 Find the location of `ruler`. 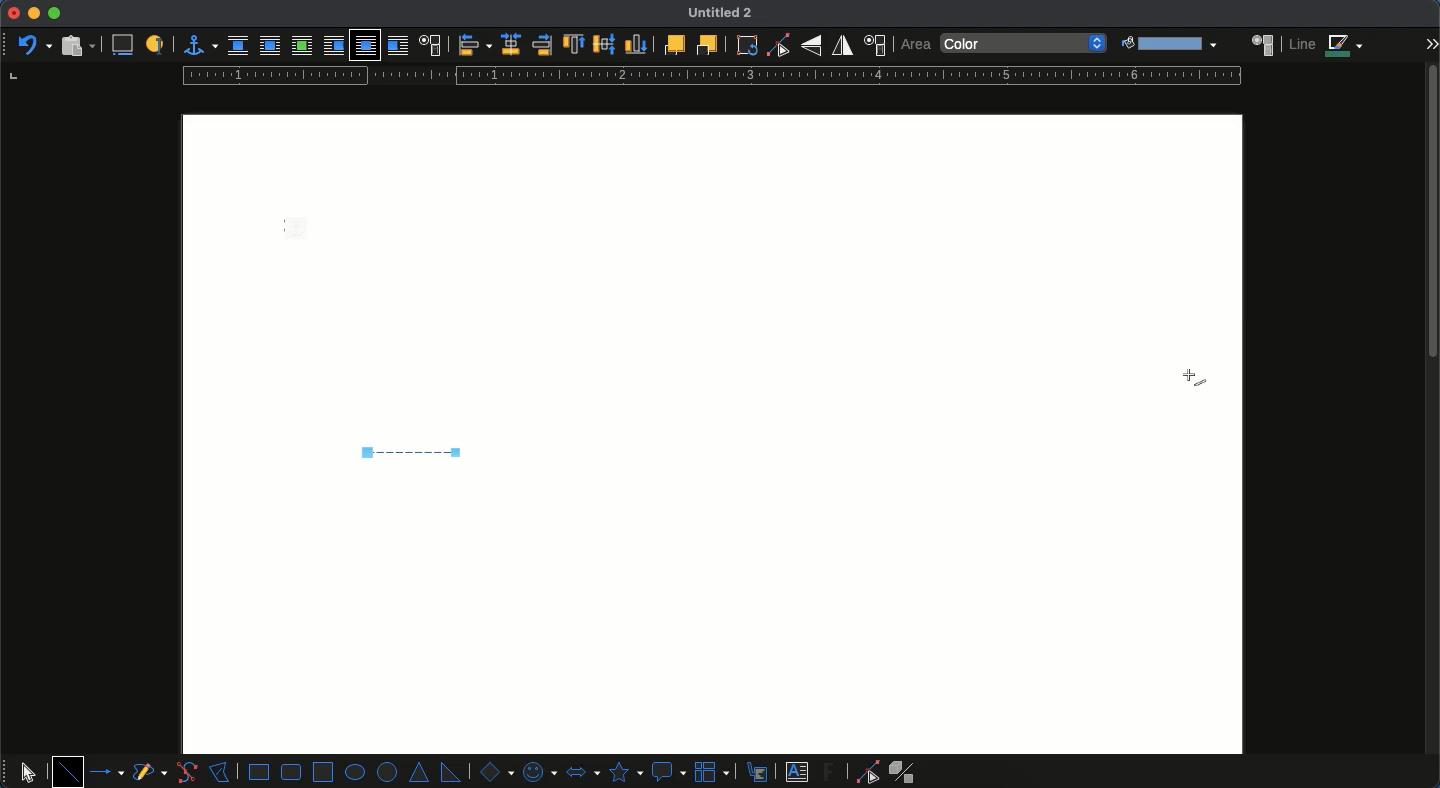

ruler is located at coordinates (707, 76).